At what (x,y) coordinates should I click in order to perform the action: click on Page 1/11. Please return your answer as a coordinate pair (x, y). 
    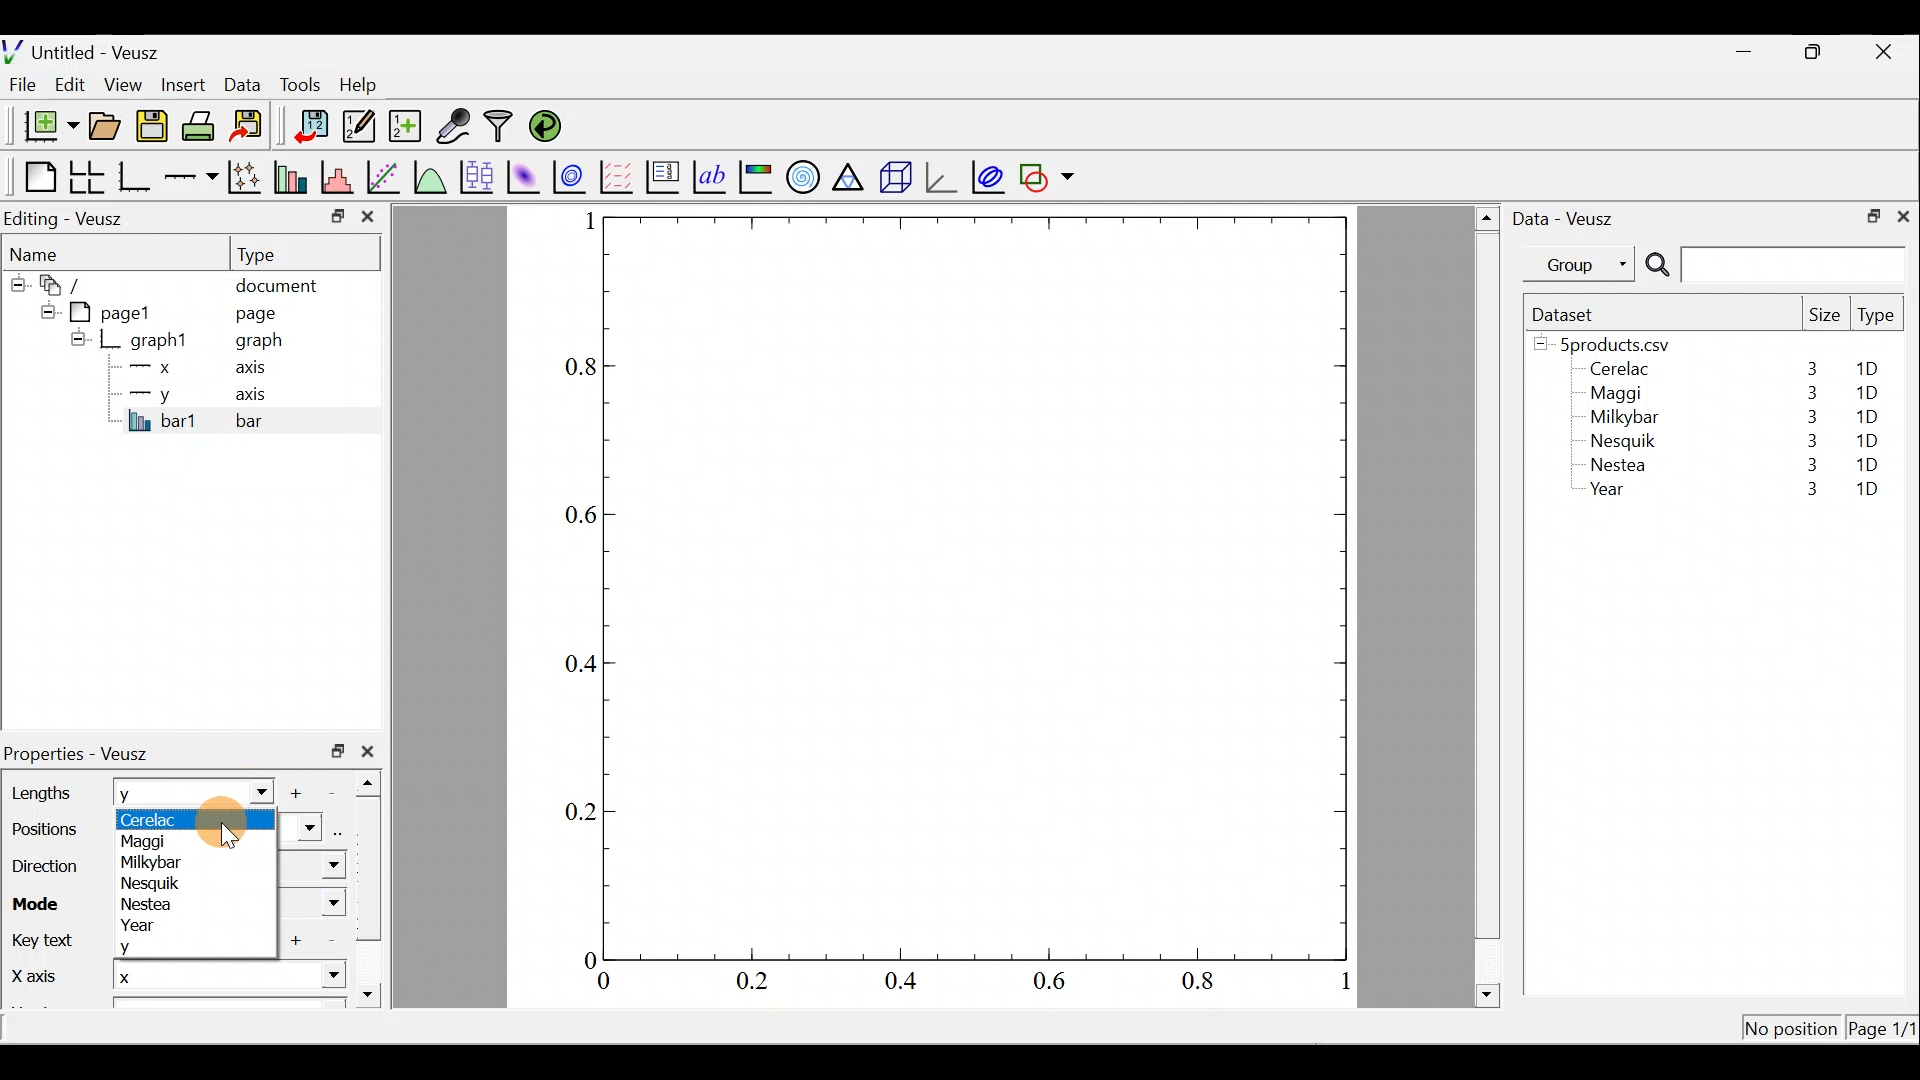
    Looking at the image, I should click on (1885, 1032).